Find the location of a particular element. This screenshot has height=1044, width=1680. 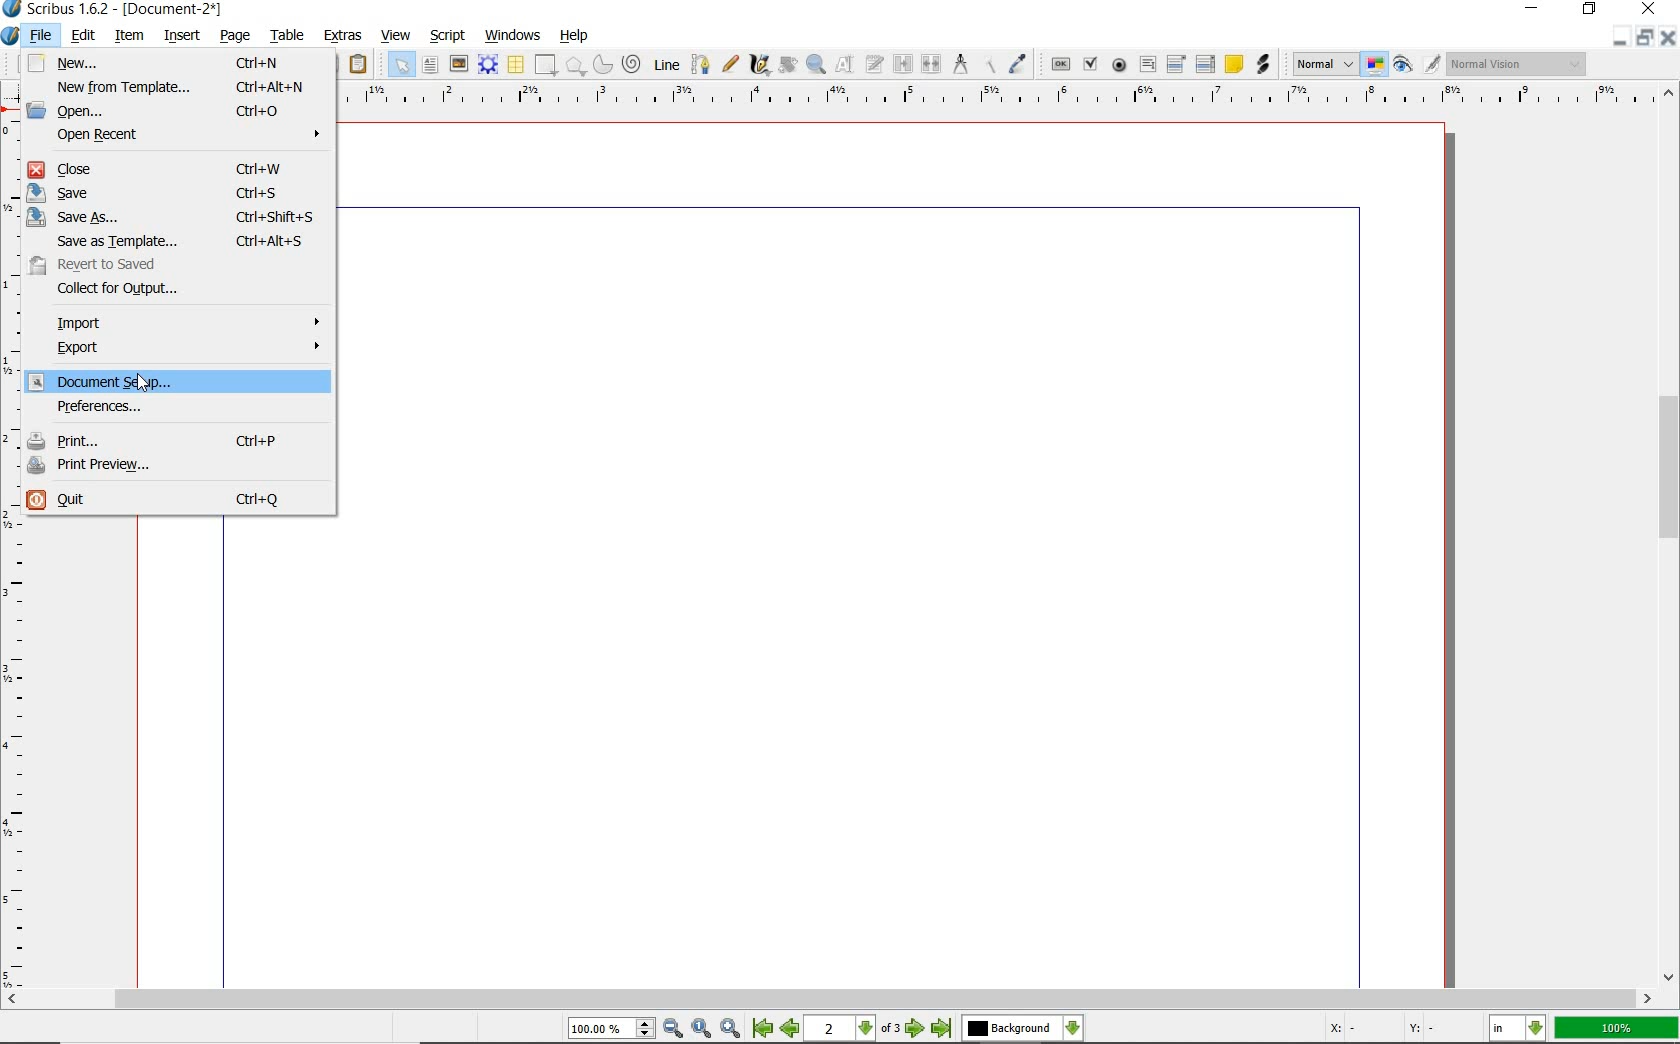

collect for output is located at coordinates (177, 290).